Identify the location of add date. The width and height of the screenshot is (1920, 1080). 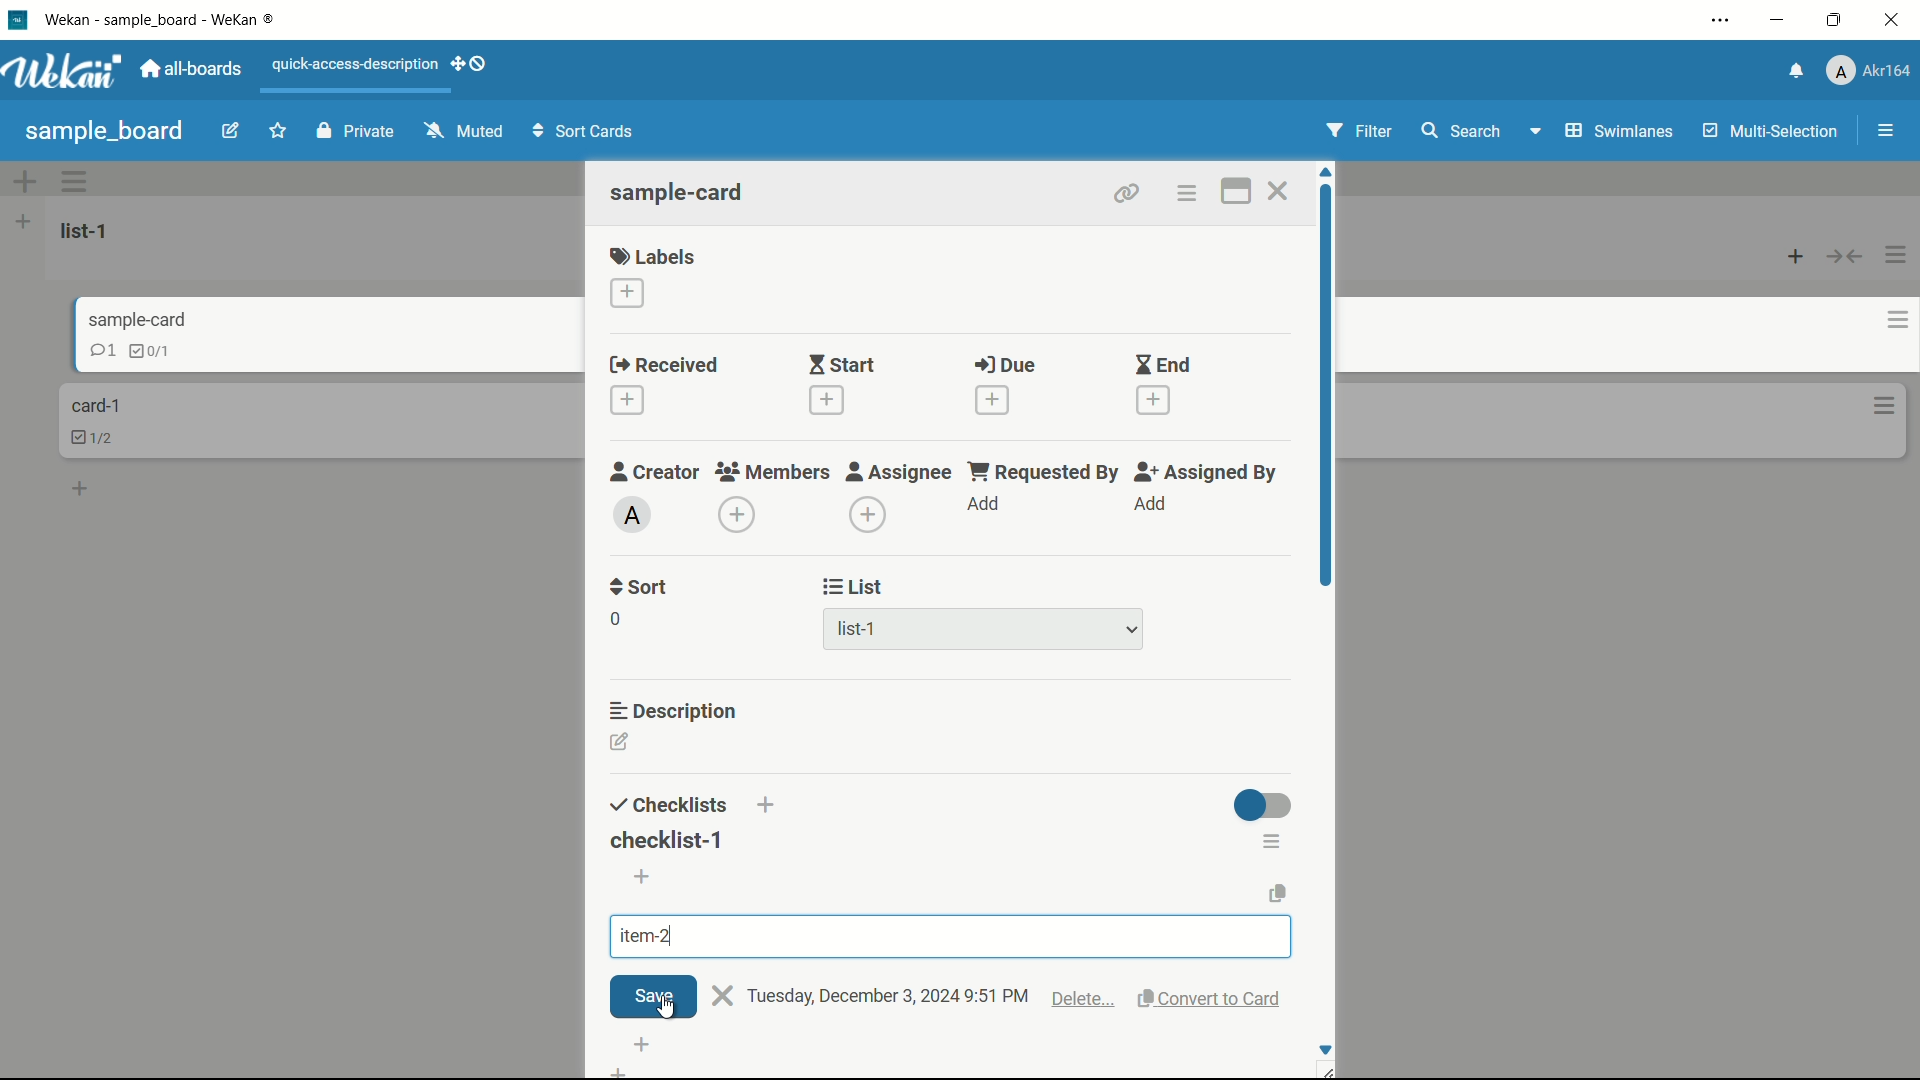
(994, 400).